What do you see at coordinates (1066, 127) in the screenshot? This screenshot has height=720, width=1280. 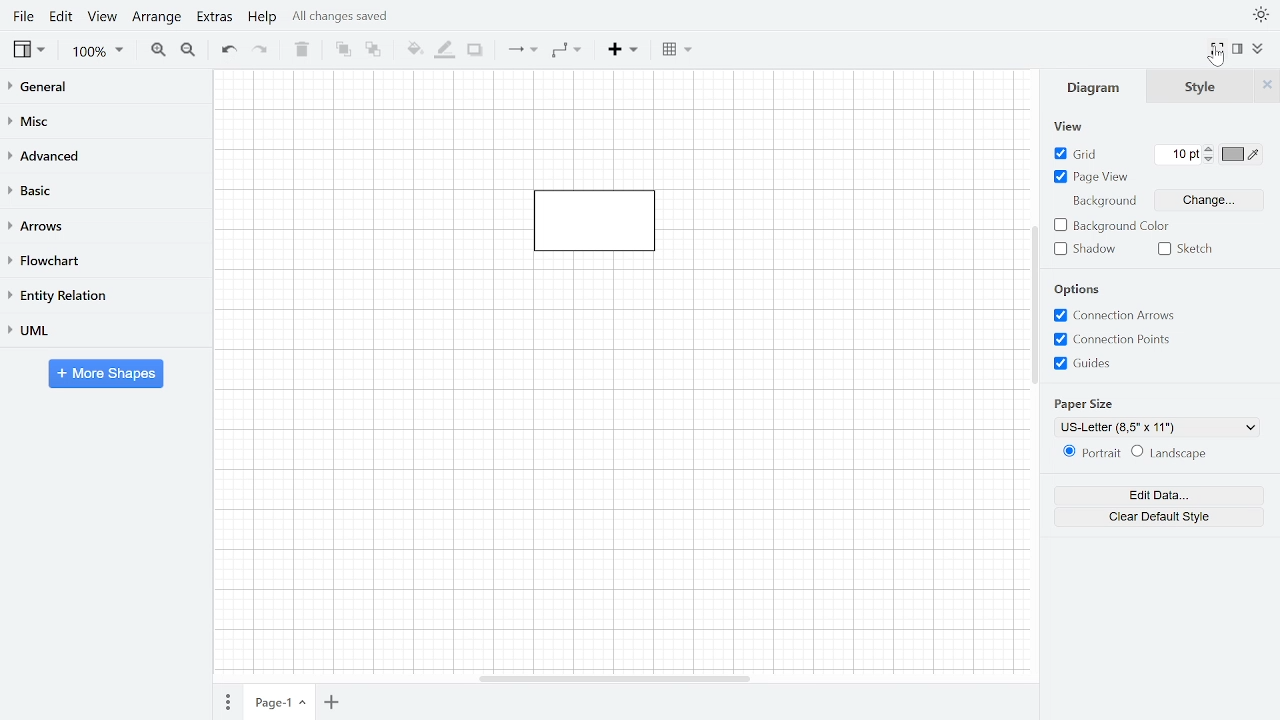 I see `View` at bounding box center [1066, 127].